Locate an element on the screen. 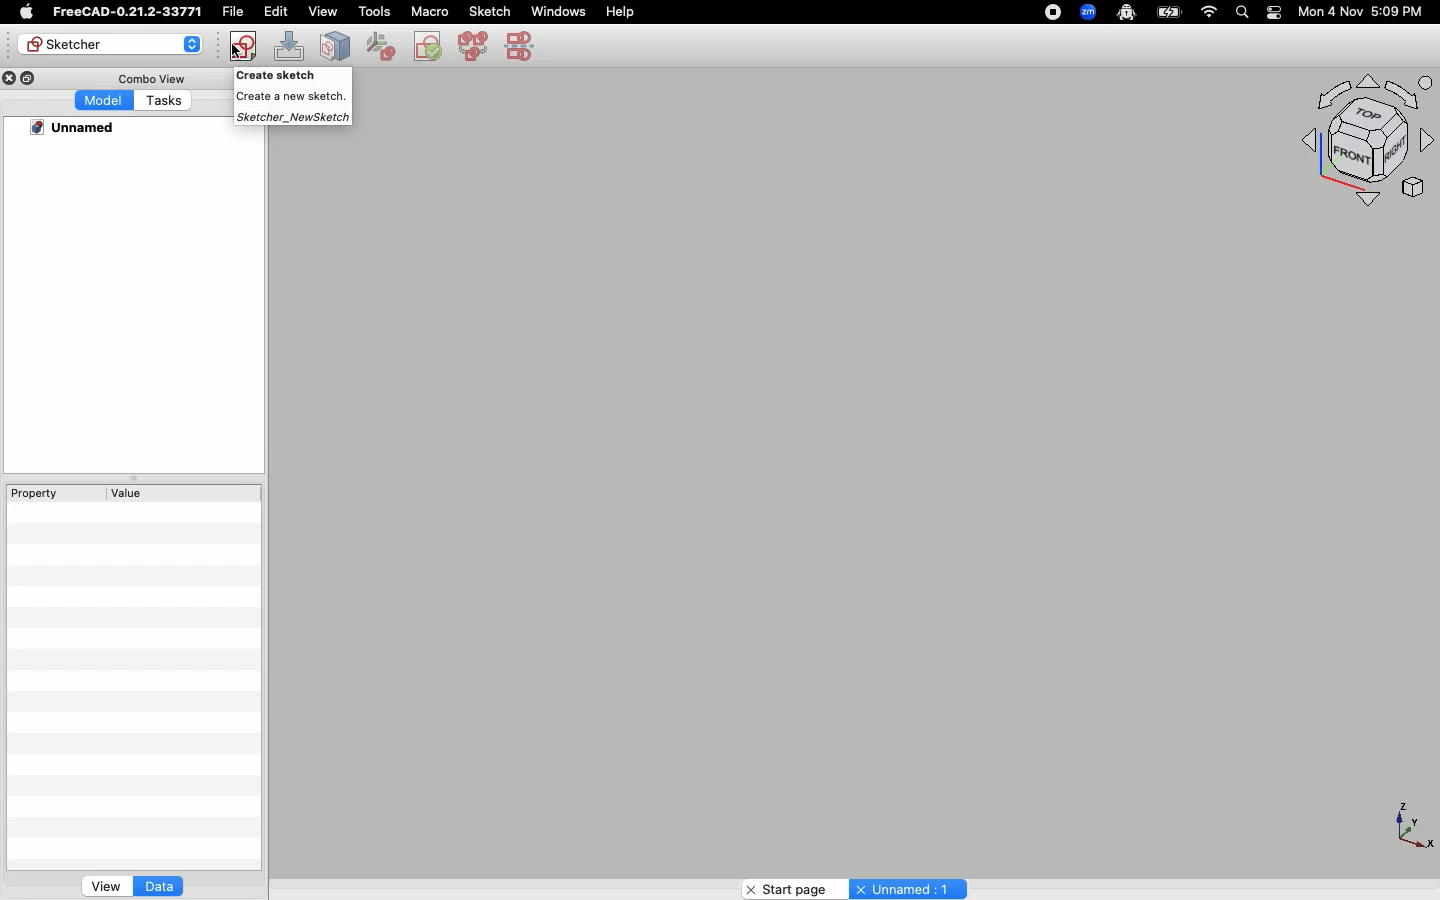 The image size is (1440, 900). Record is located at coordinates (1048, 11).